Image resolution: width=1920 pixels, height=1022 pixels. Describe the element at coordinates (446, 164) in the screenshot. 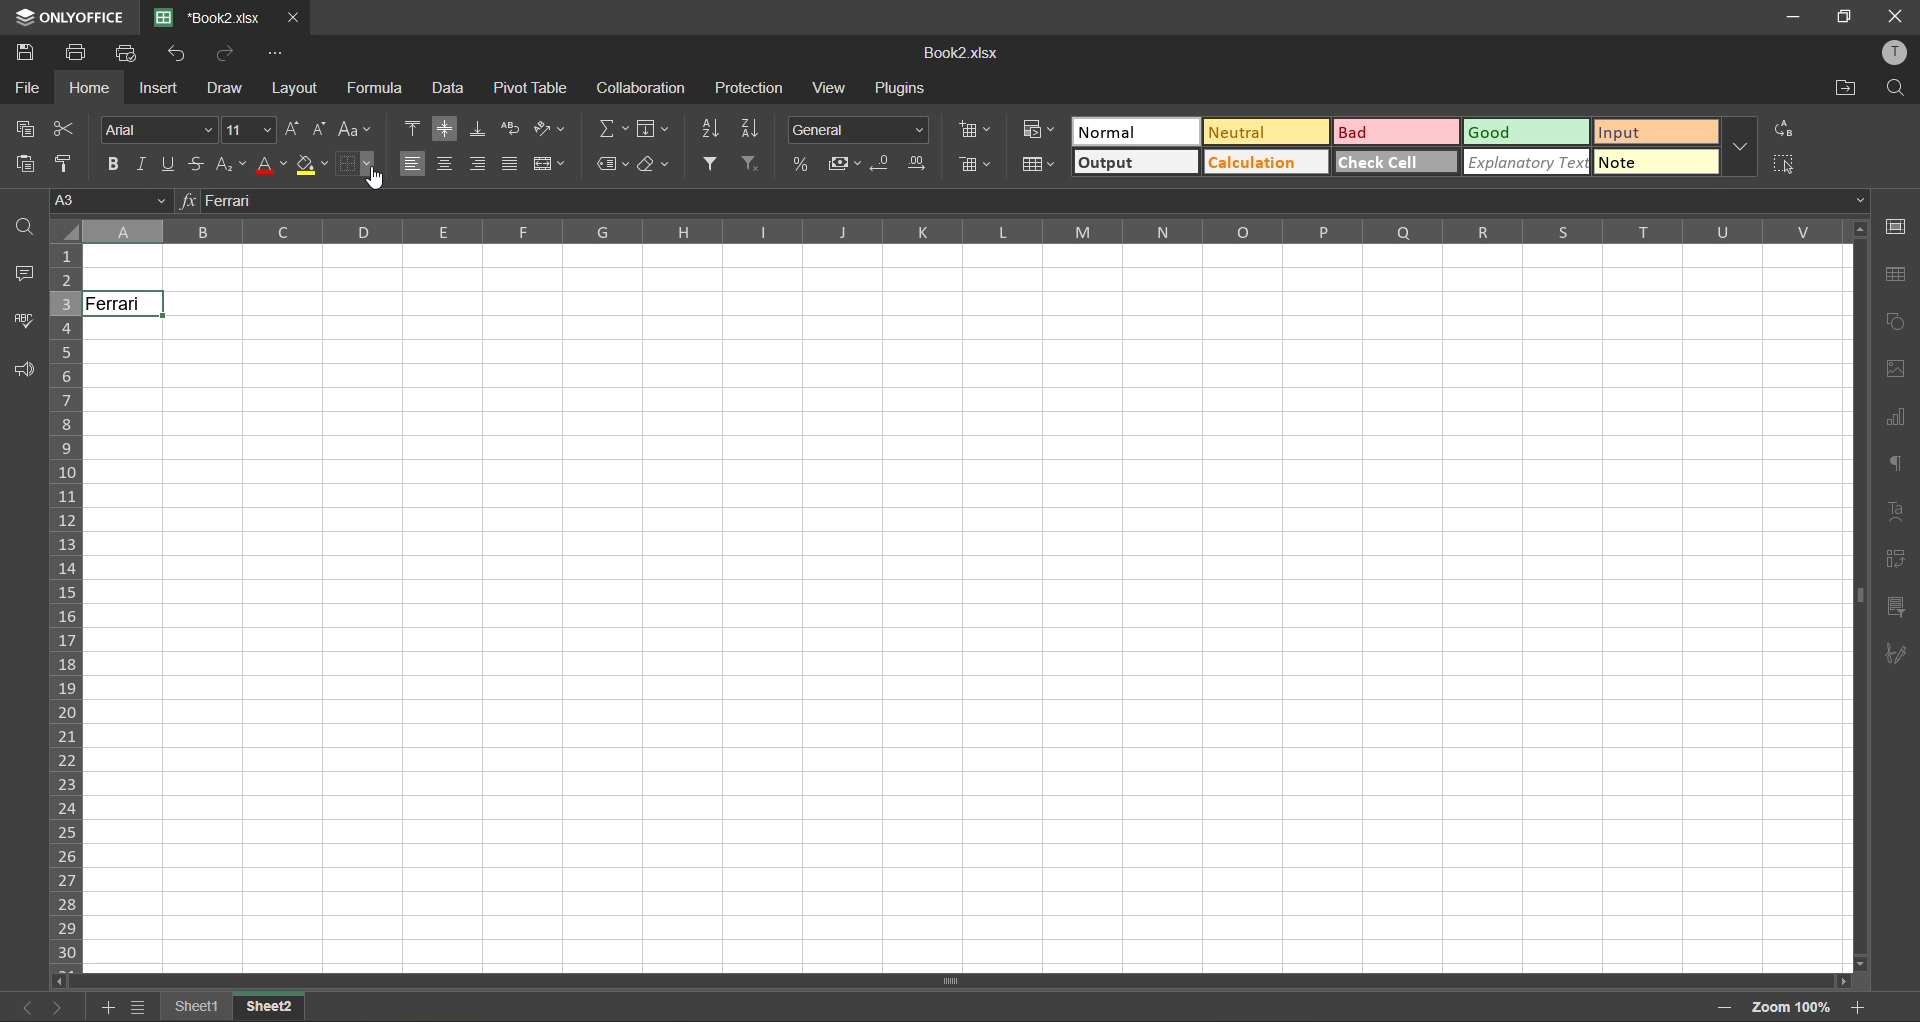

I see `align center` at that location.